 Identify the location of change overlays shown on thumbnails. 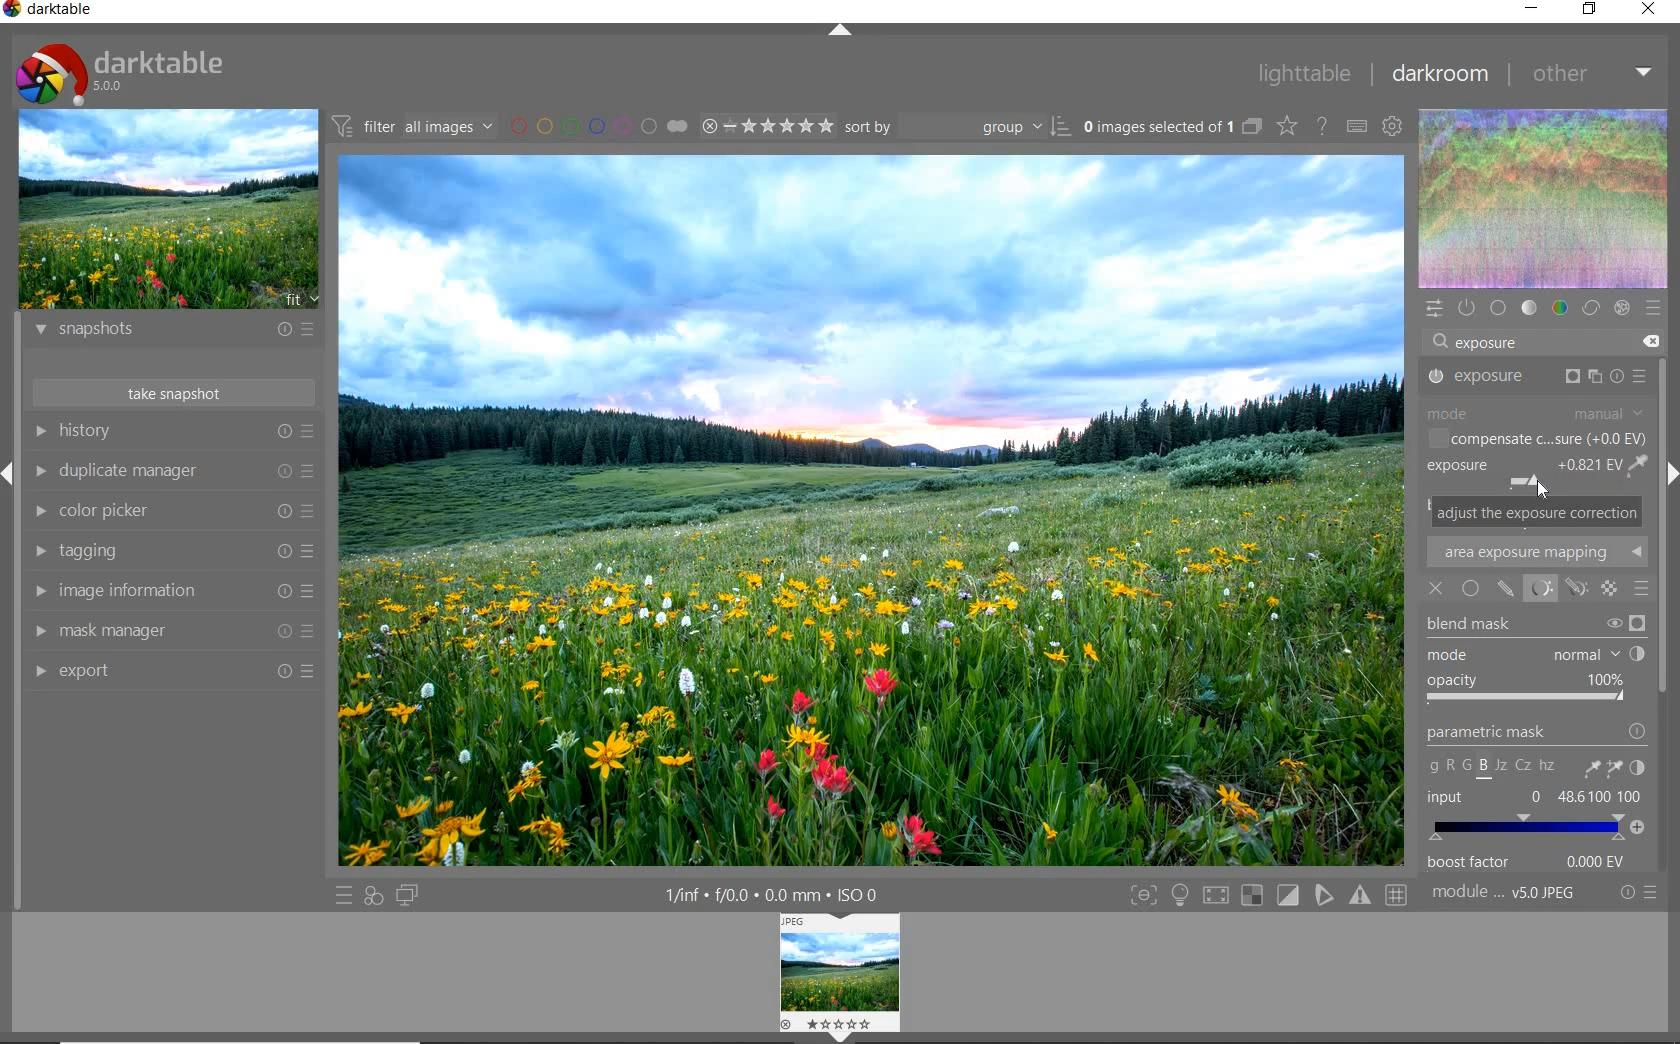
(1285, 127).